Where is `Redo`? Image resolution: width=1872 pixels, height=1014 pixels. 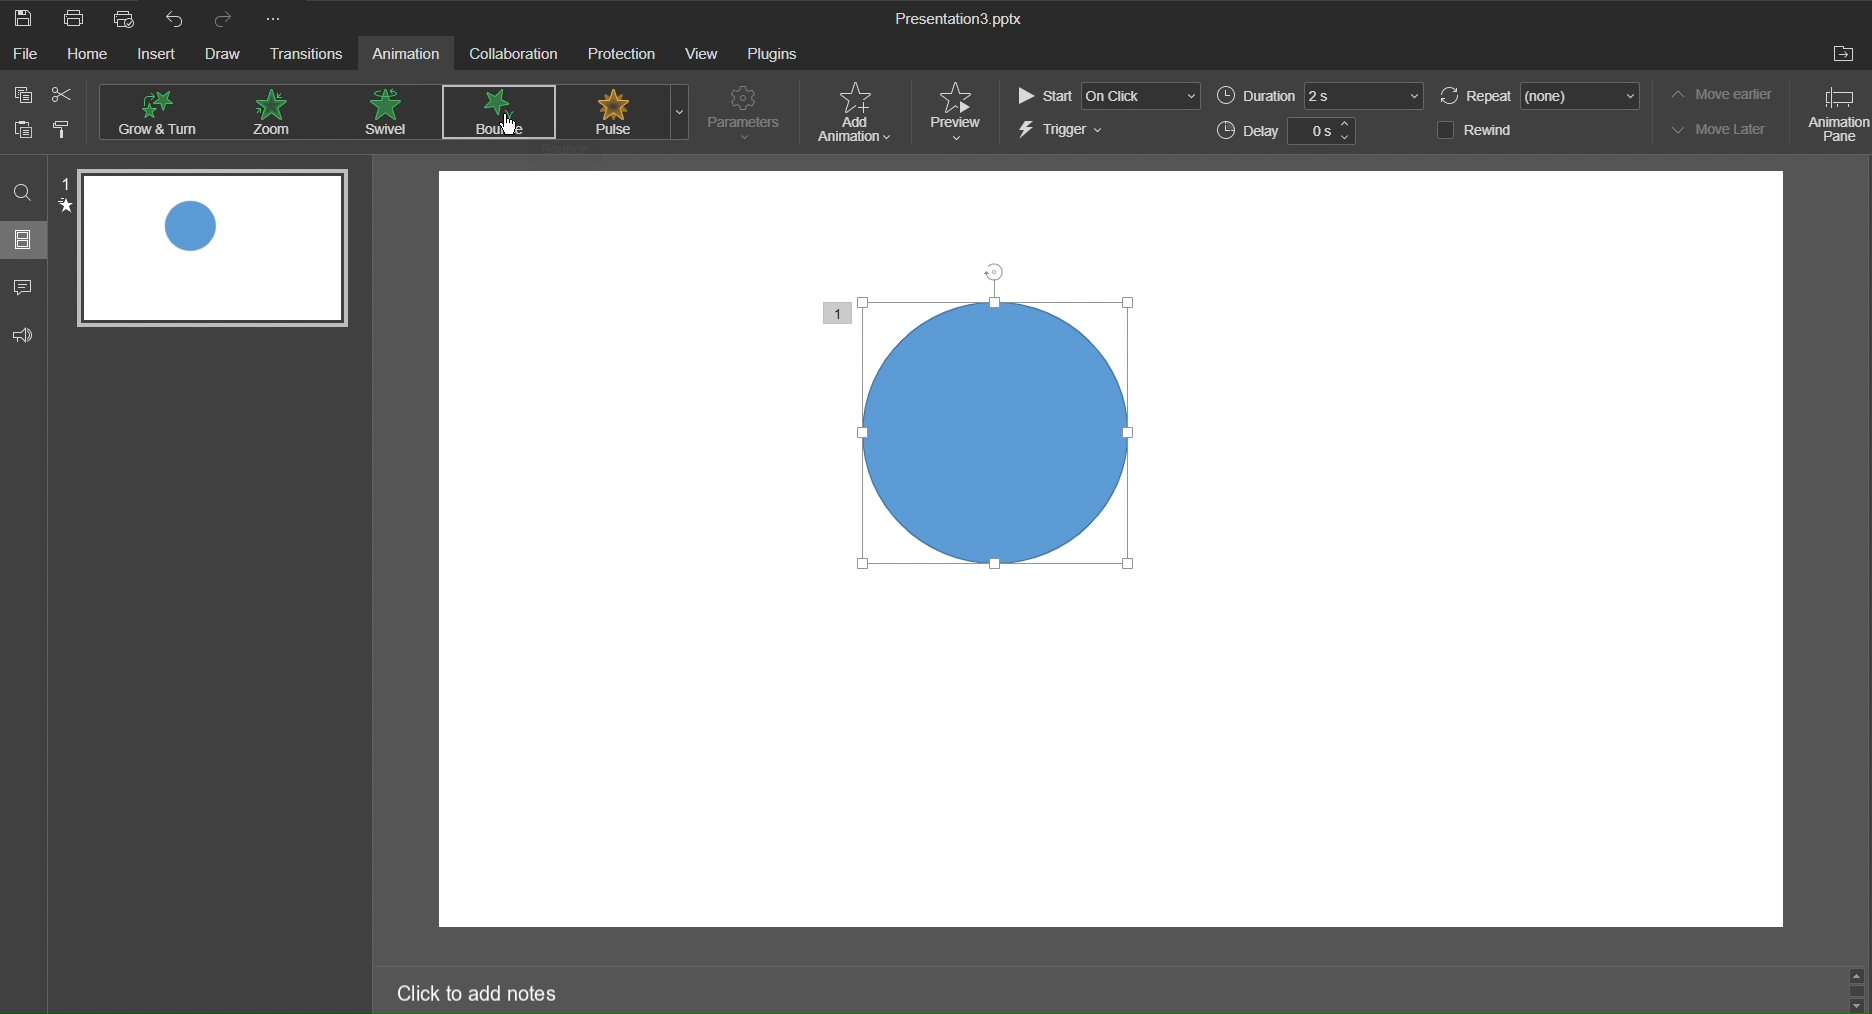
Redo is located at coordinates (220, 20).